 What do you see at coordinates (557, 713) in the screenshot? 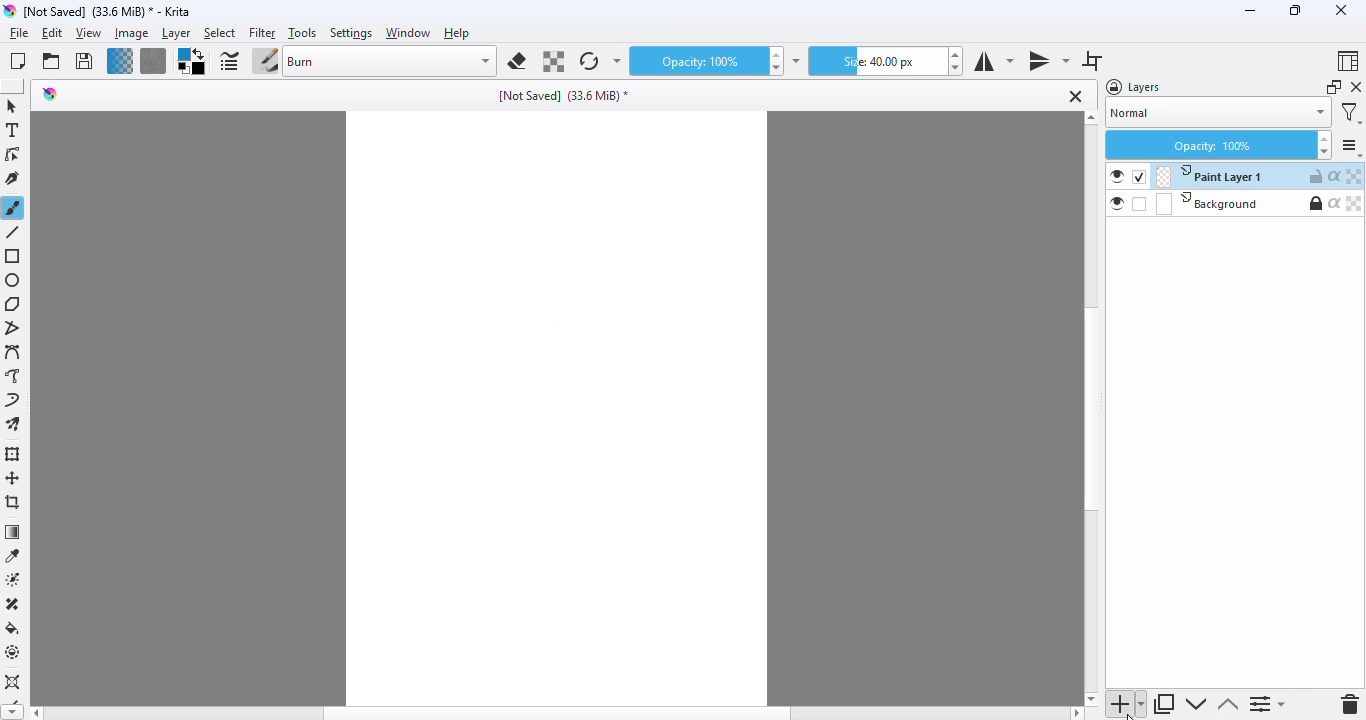
I see `horizontal scroll bar` at bounding box center [557, 713].